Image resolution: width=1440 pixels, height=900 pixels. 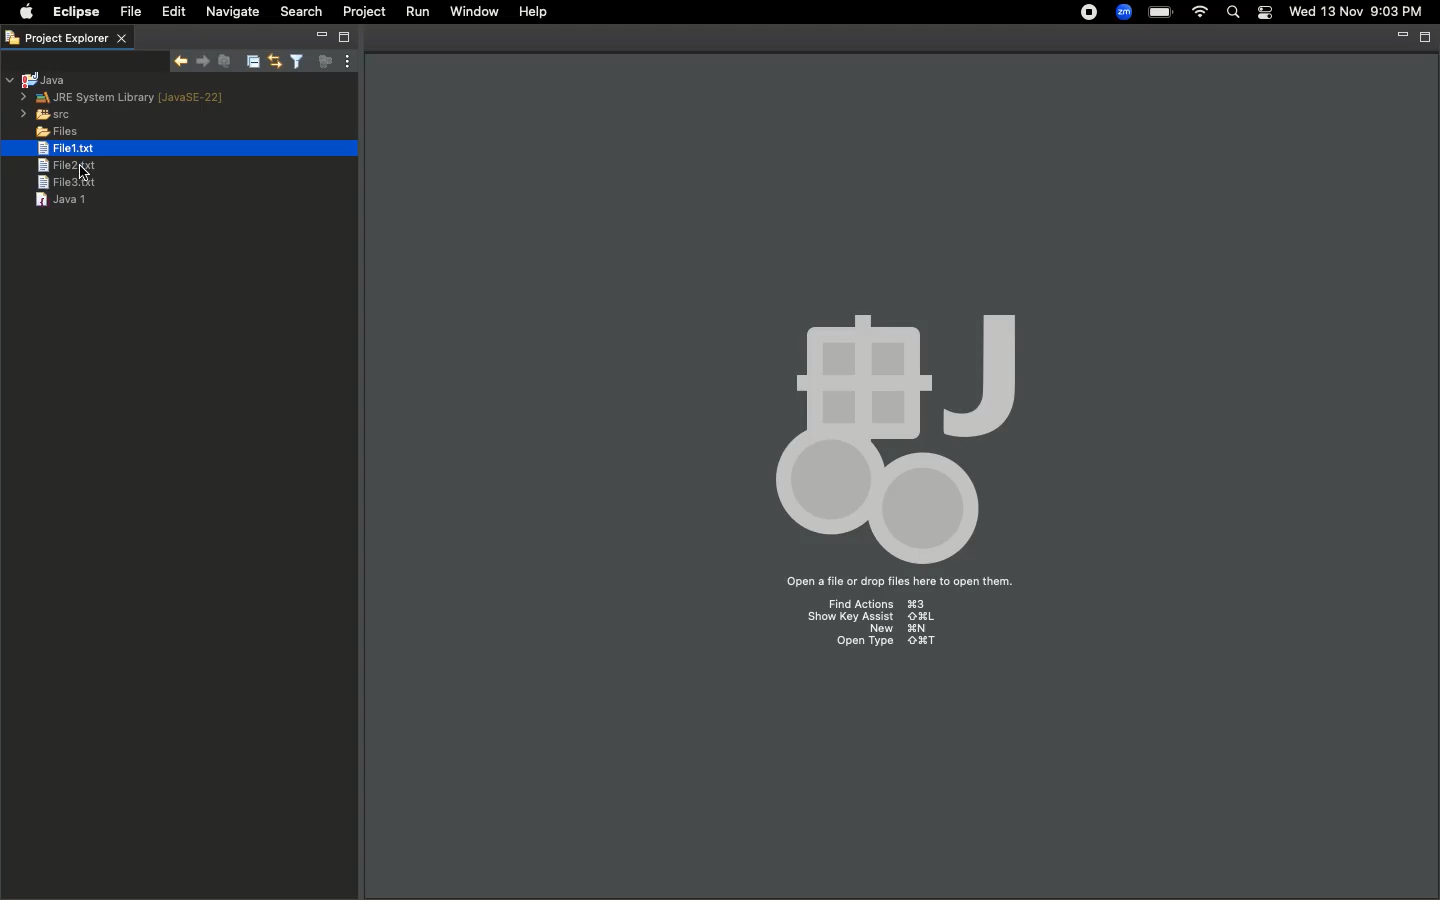 What do you see at coordinates (871, 618) in the screenshot?
I see `Show key assist` at bounding box center [871, 618].